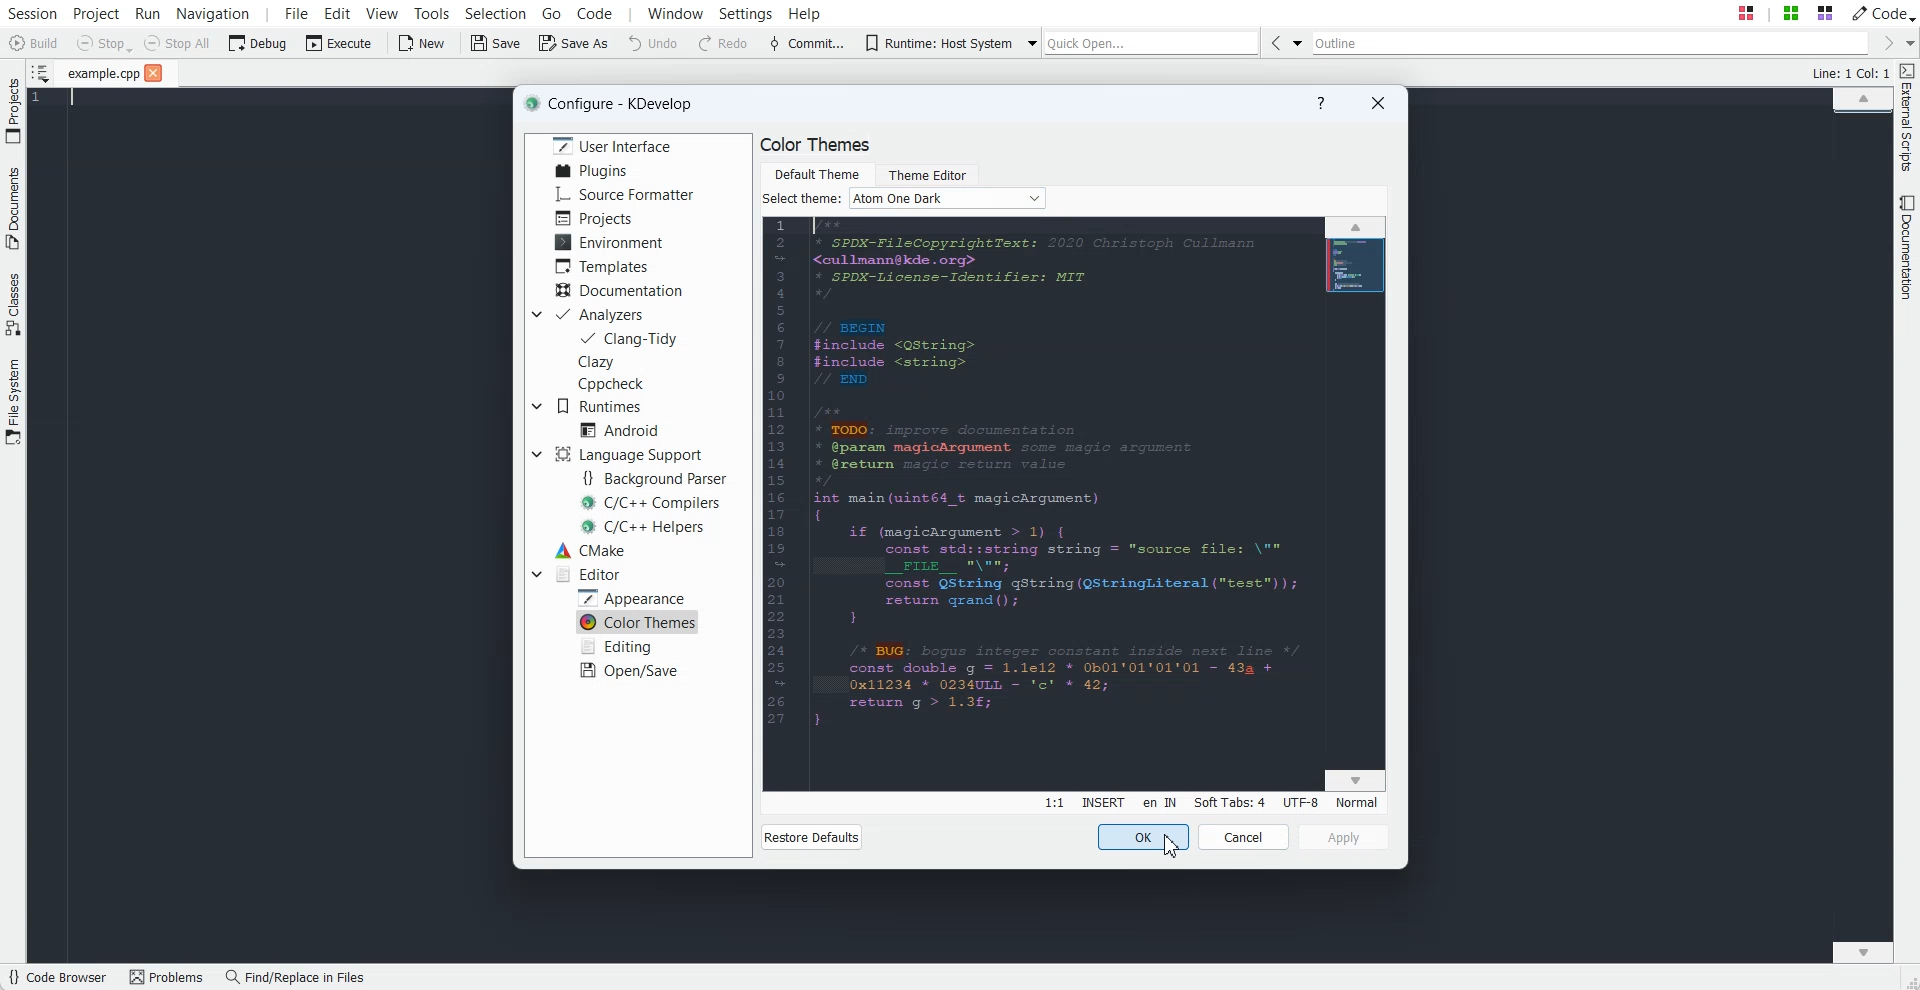  Describe the element at coordinates (802, 199) in the screenshot. I see `Text` at that location.